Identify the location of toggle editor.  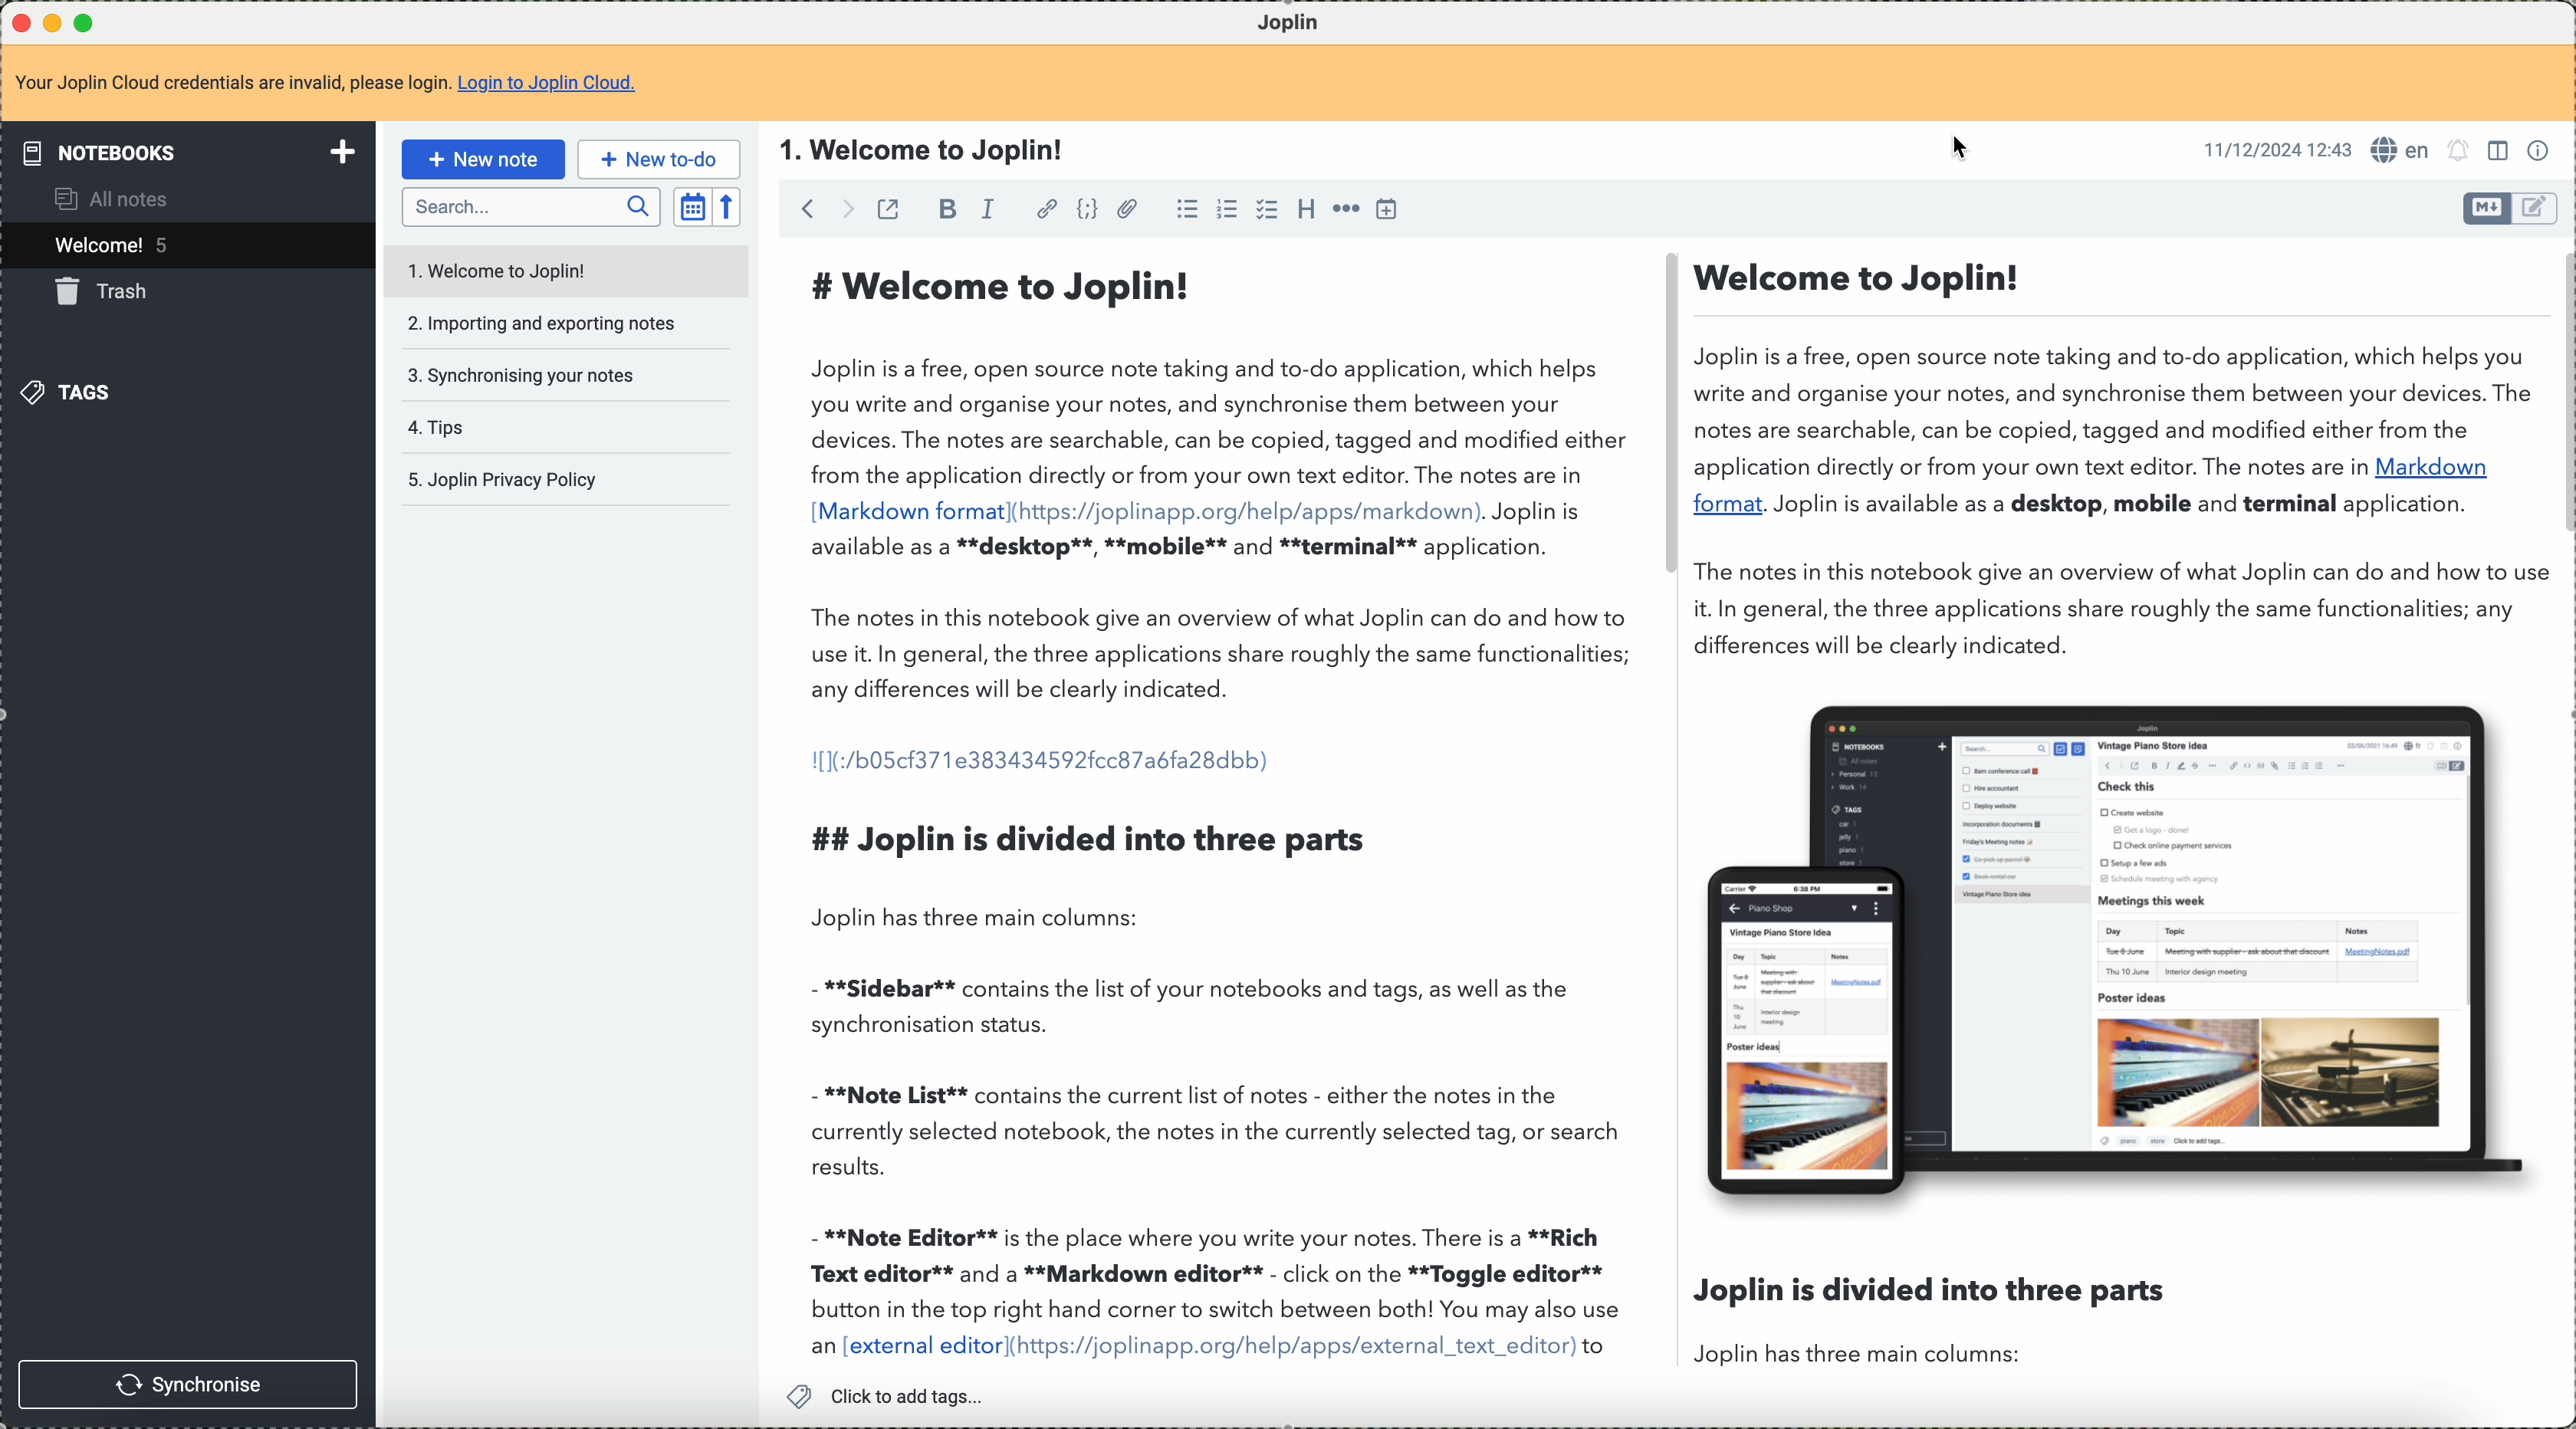
(2537, 208).